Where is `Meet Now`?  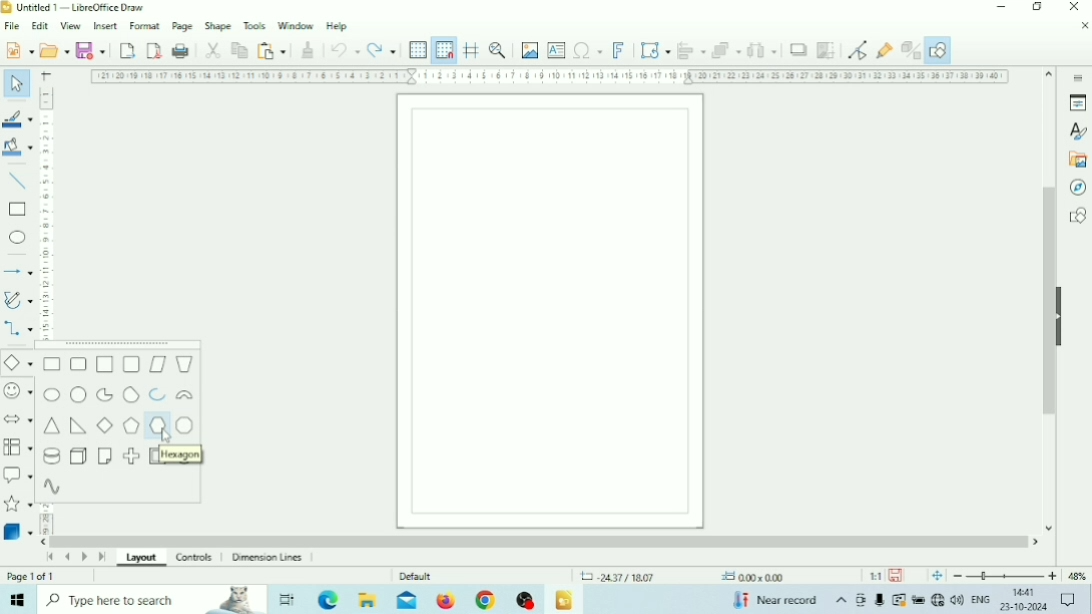 Meet Now is located at coordinates (862, 600).